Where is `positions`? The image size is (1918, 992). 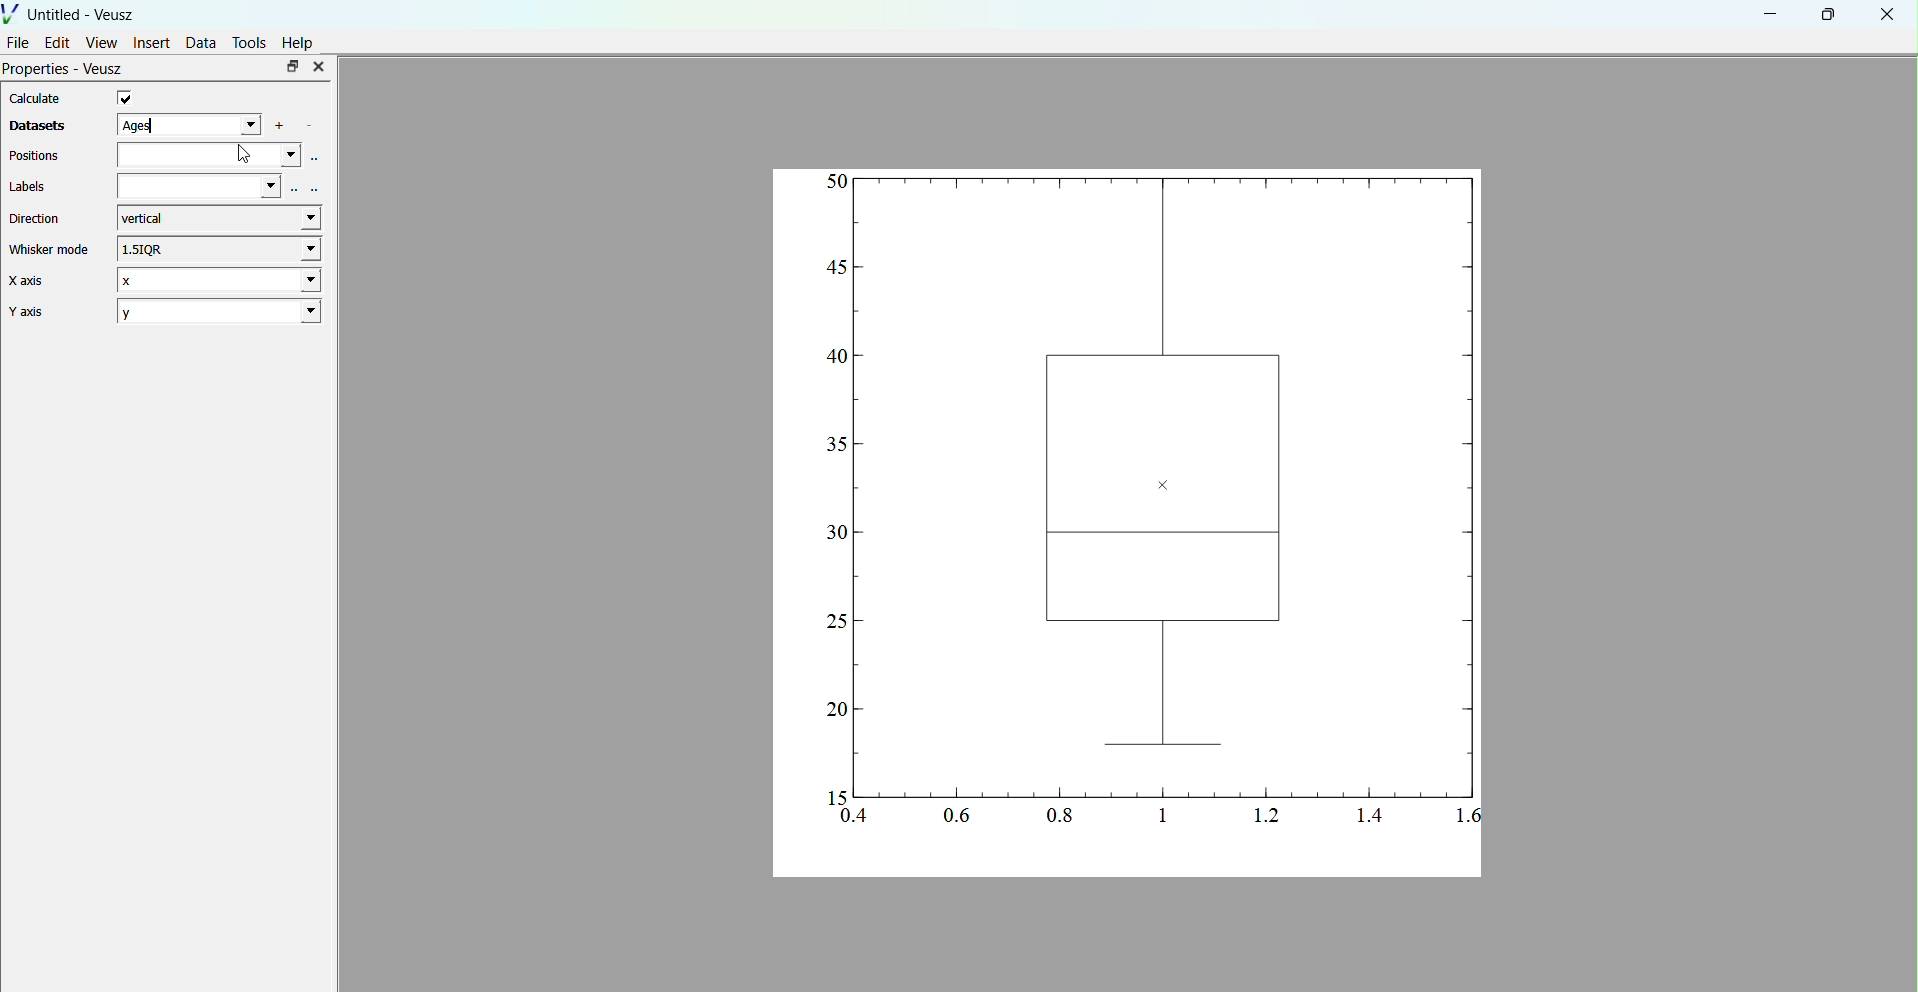 positions is located at coordinates (221, 157).